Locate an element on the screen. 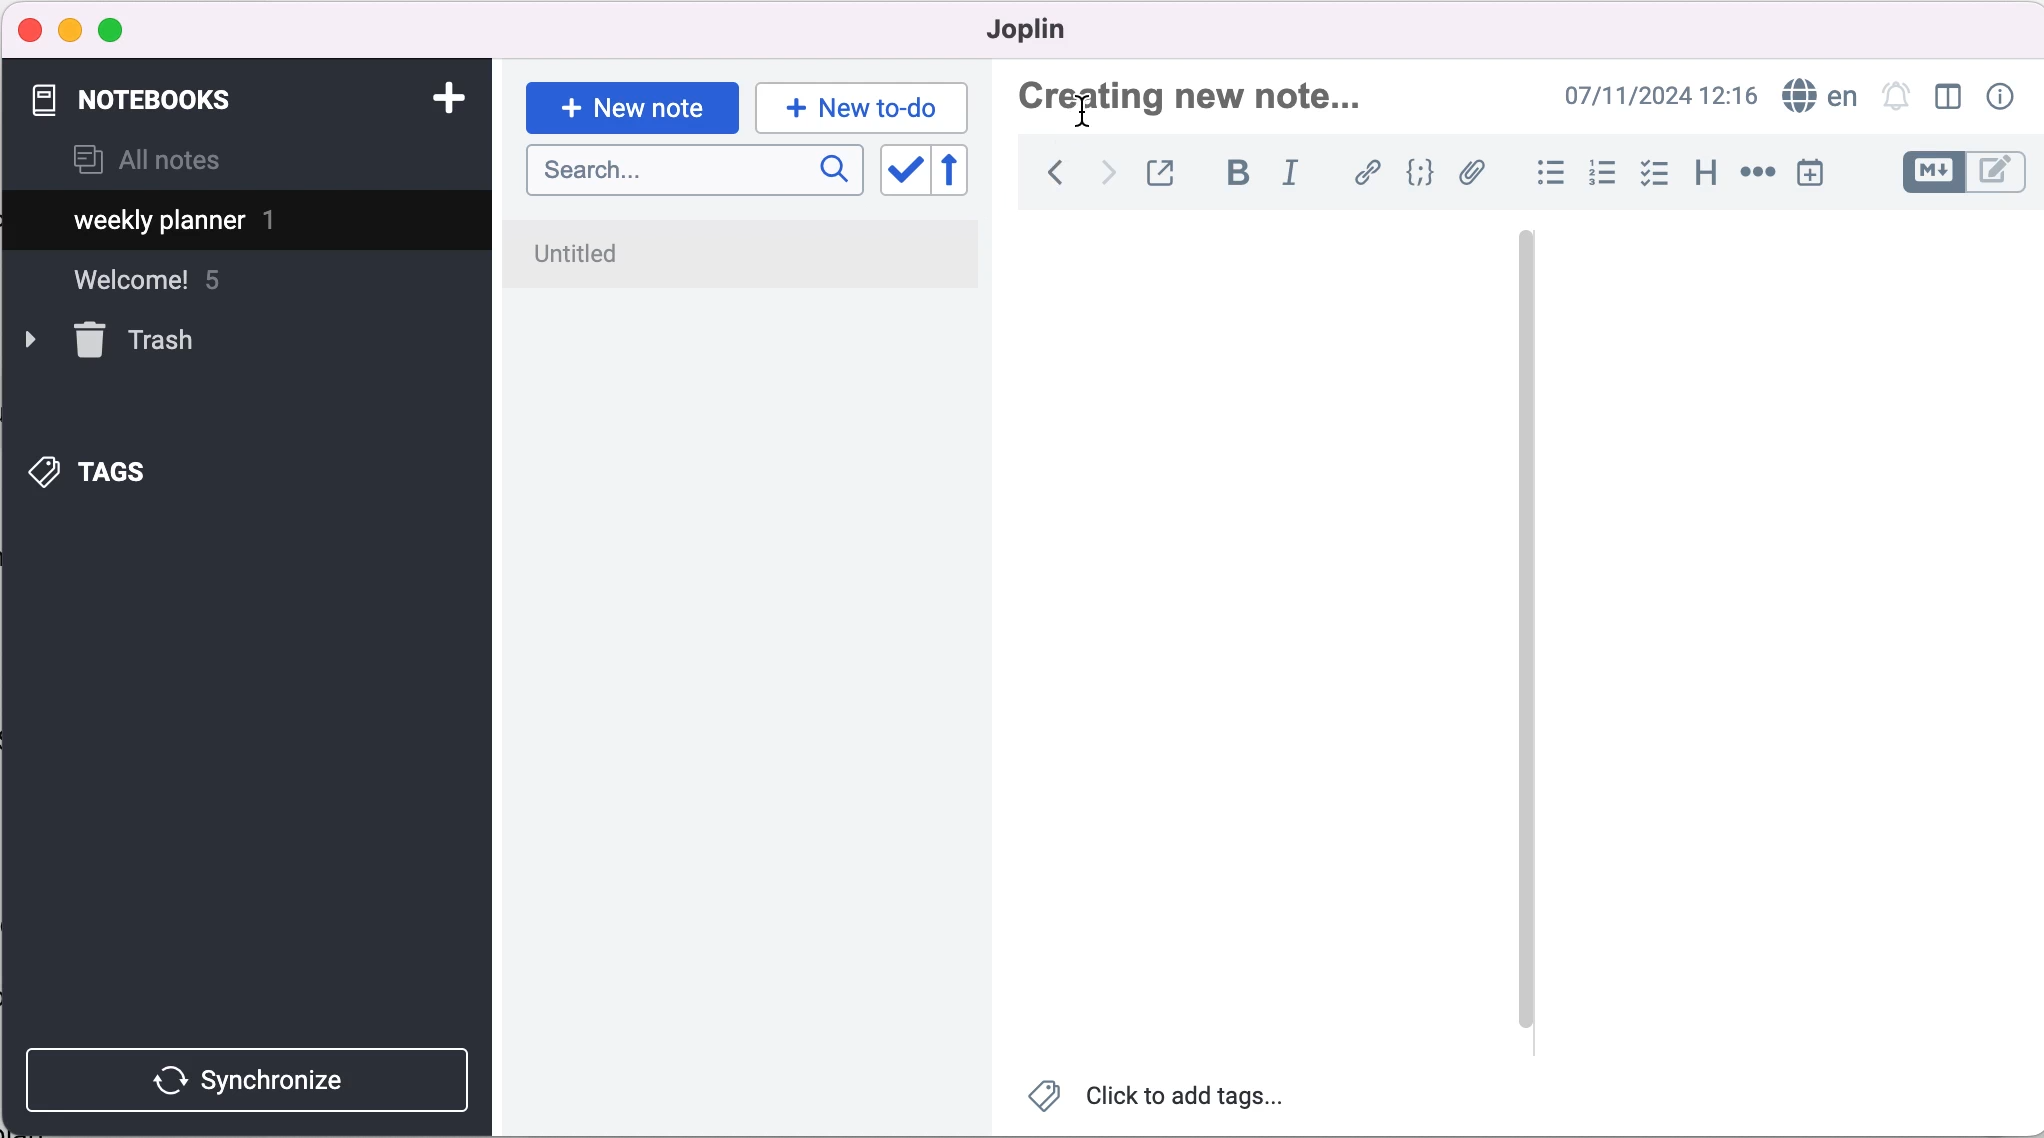  trash is located at coordinates (141, 341).